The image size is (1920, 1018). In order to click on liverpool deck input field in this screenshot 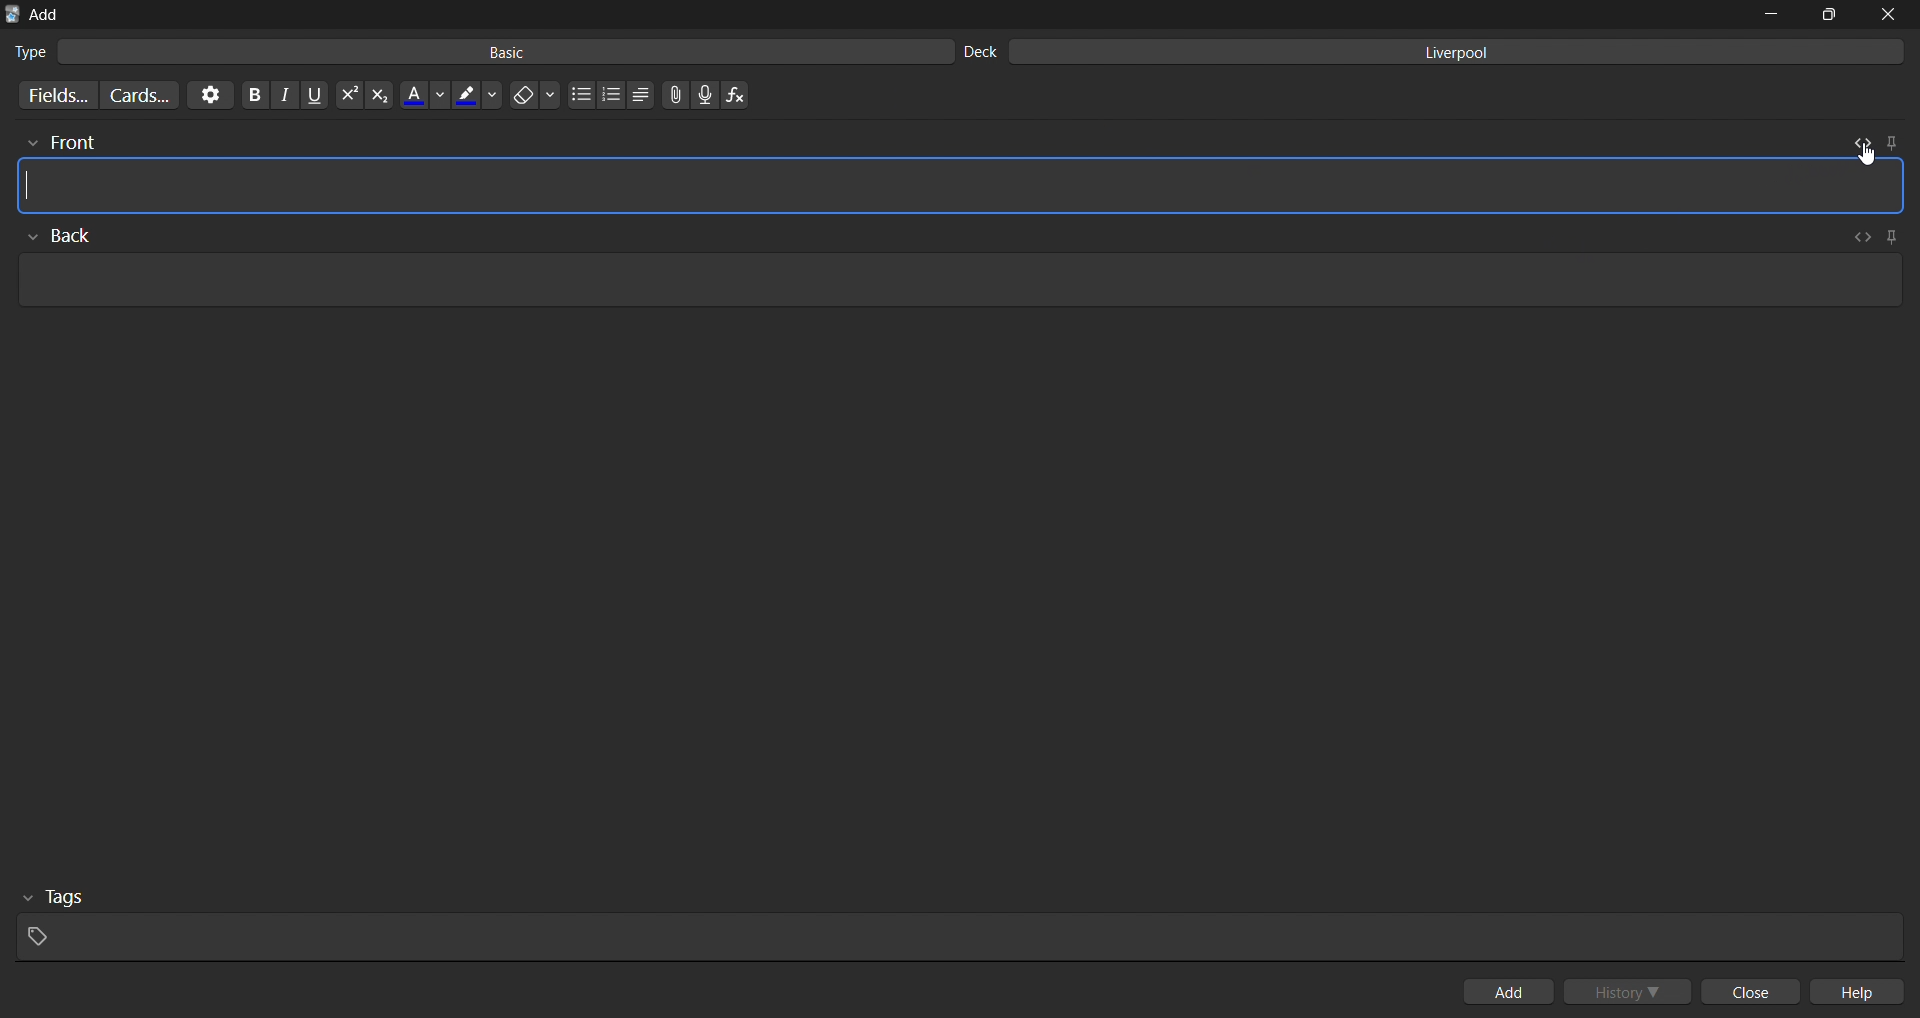, I will do `click(1438, 52)`.